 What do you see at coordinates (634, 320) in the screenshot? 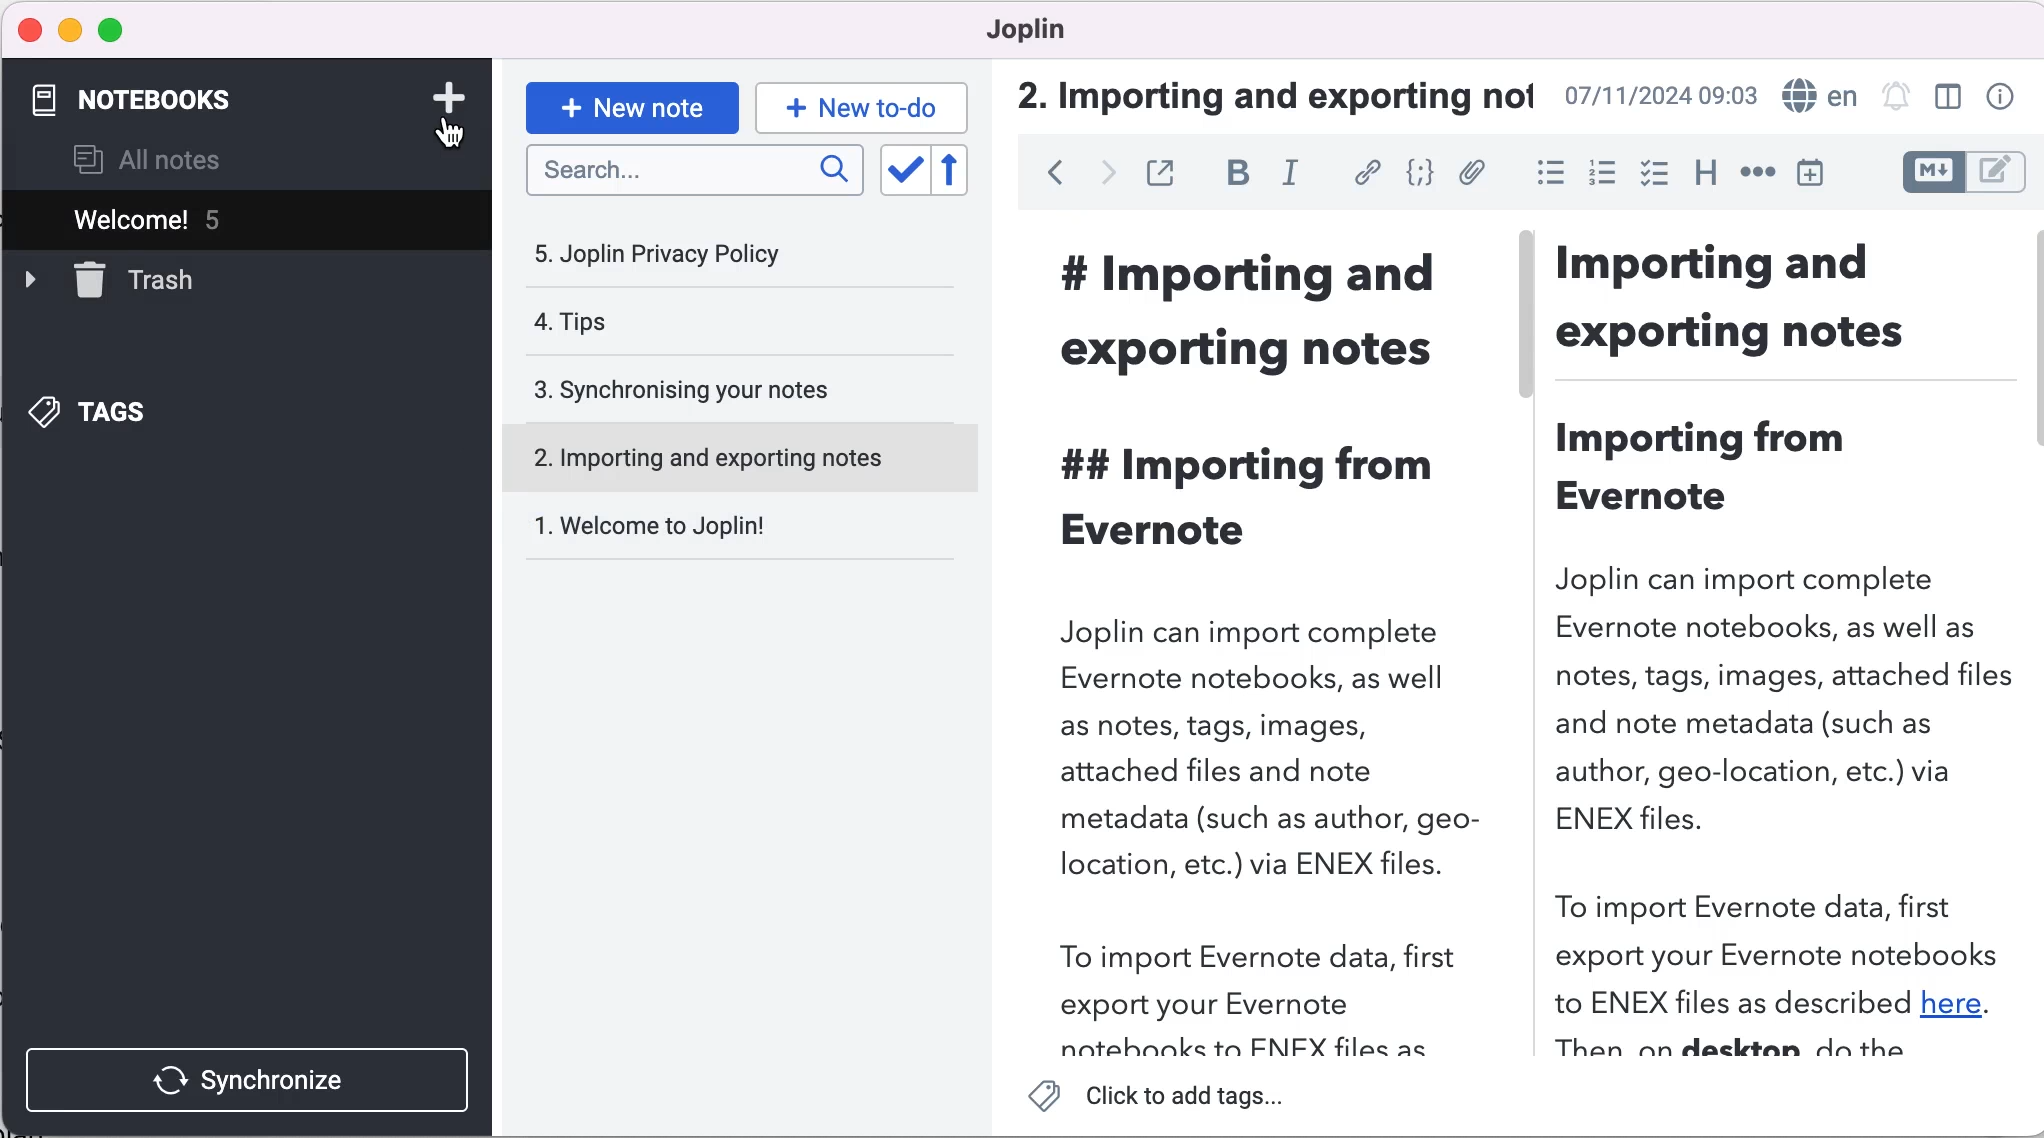
I see `tips` at bounding box center [634, 320].